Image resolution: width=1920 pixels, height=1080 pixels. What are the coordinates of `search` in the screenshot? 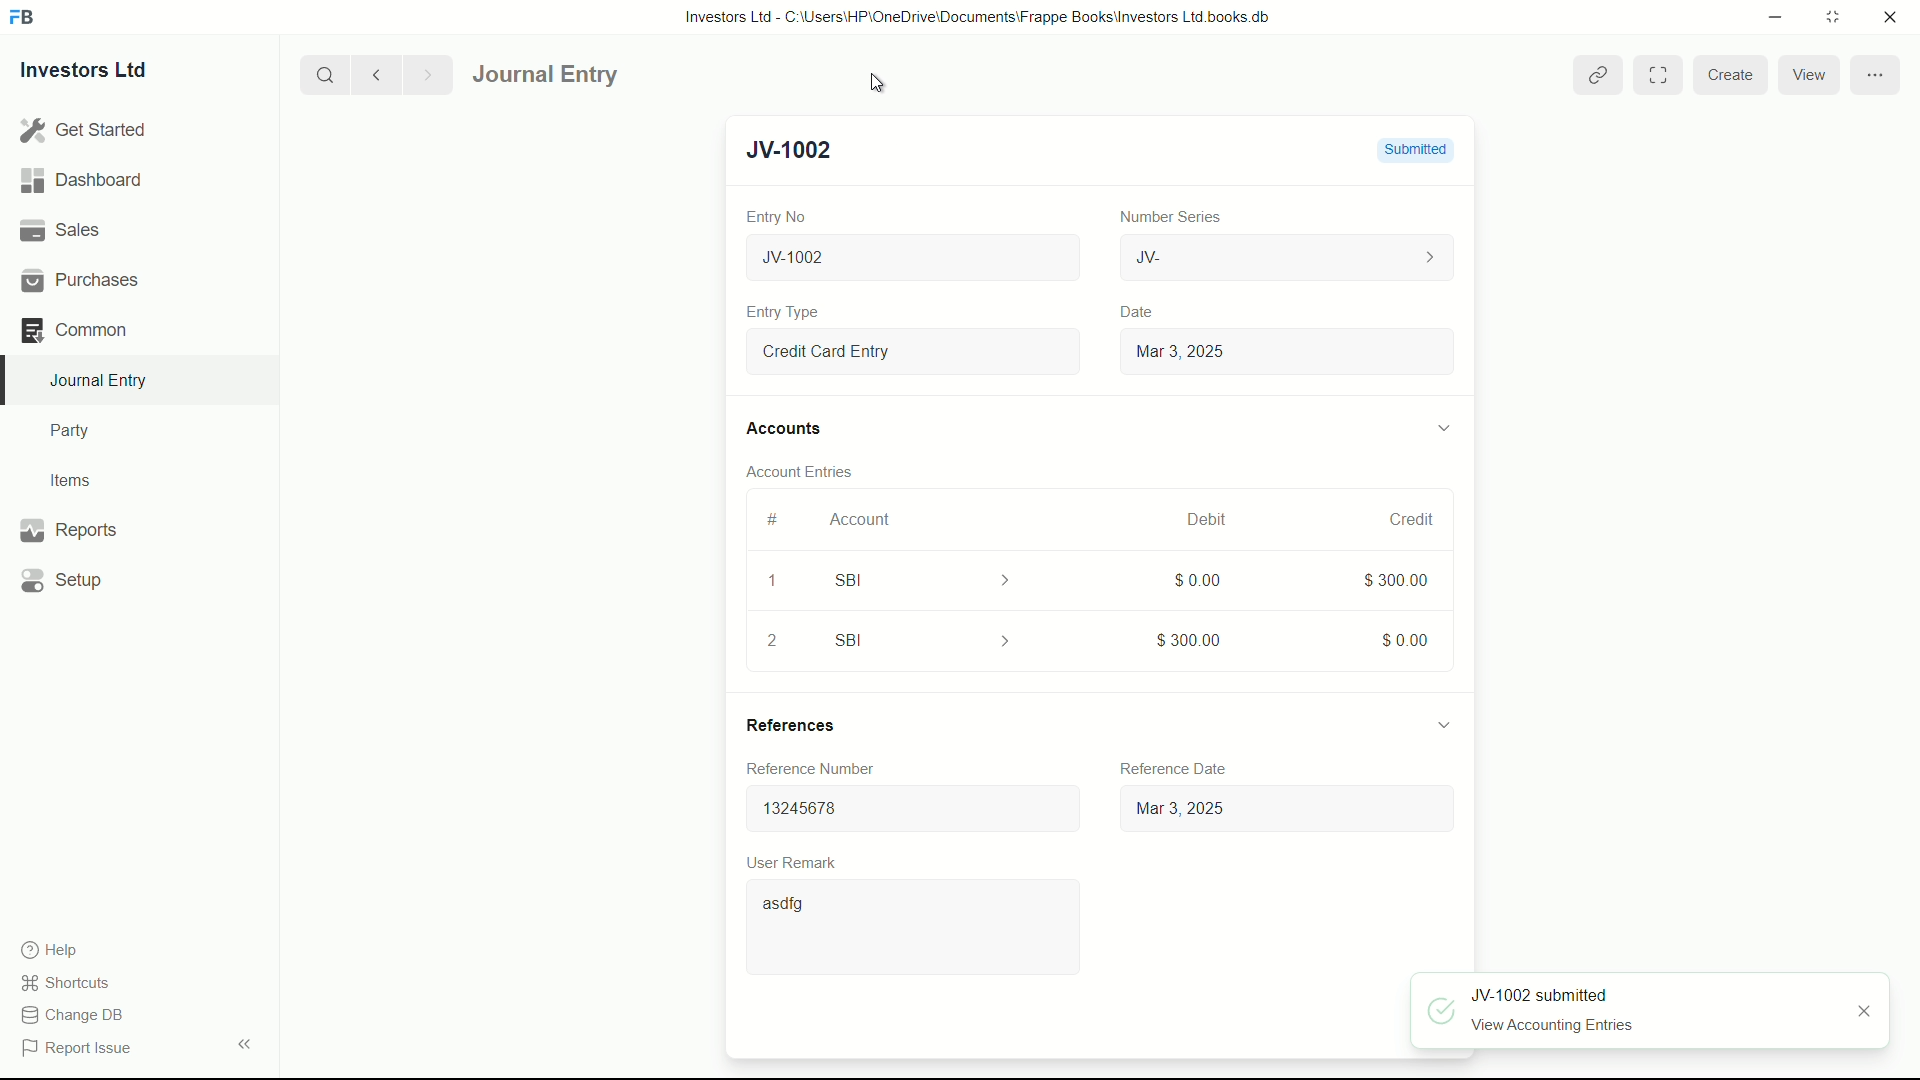 It's located at (323, 73).